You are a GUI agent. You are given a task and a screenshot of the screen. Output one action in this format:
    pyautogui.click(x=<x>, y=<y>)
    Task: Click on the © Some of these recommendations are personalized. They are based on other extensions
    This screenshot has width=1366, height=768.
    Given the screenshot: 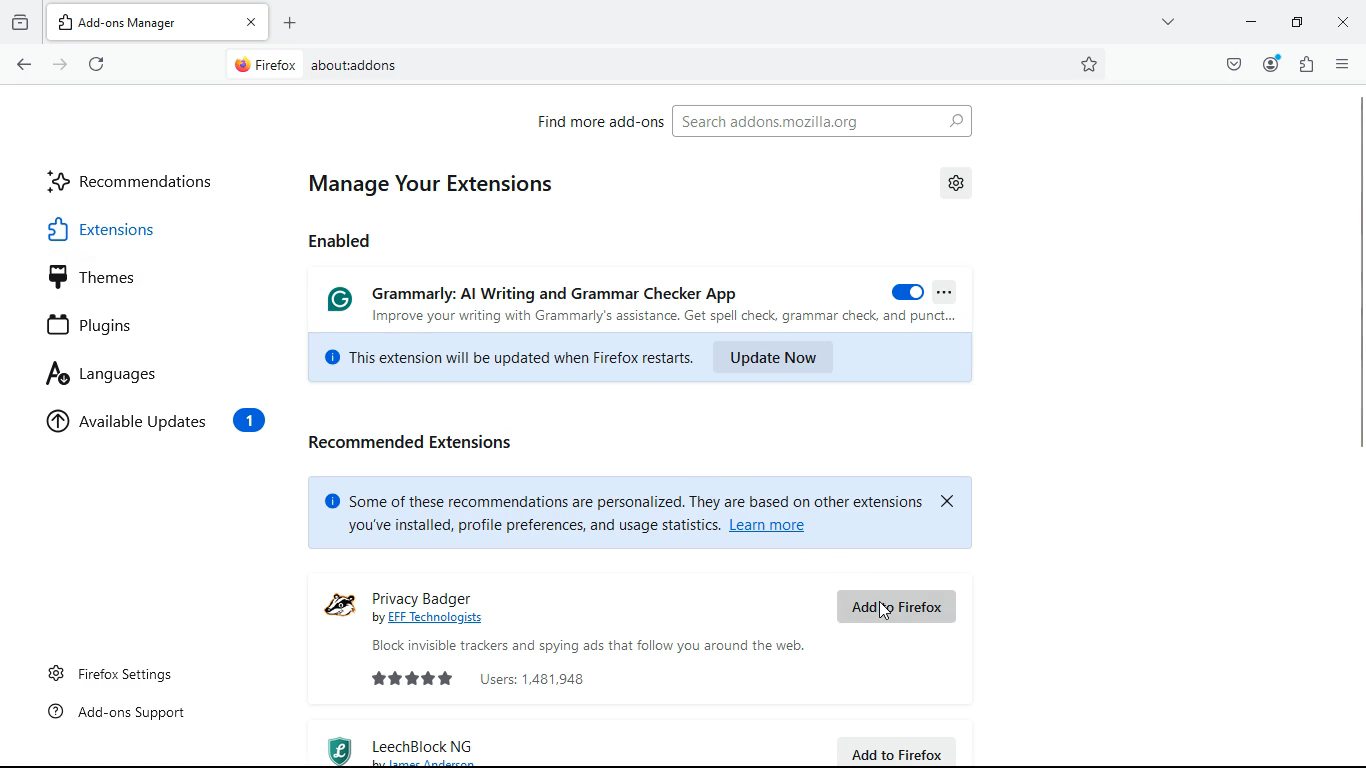 What is the action you would take?
    pyautogui.click(x=627, y=494)
    